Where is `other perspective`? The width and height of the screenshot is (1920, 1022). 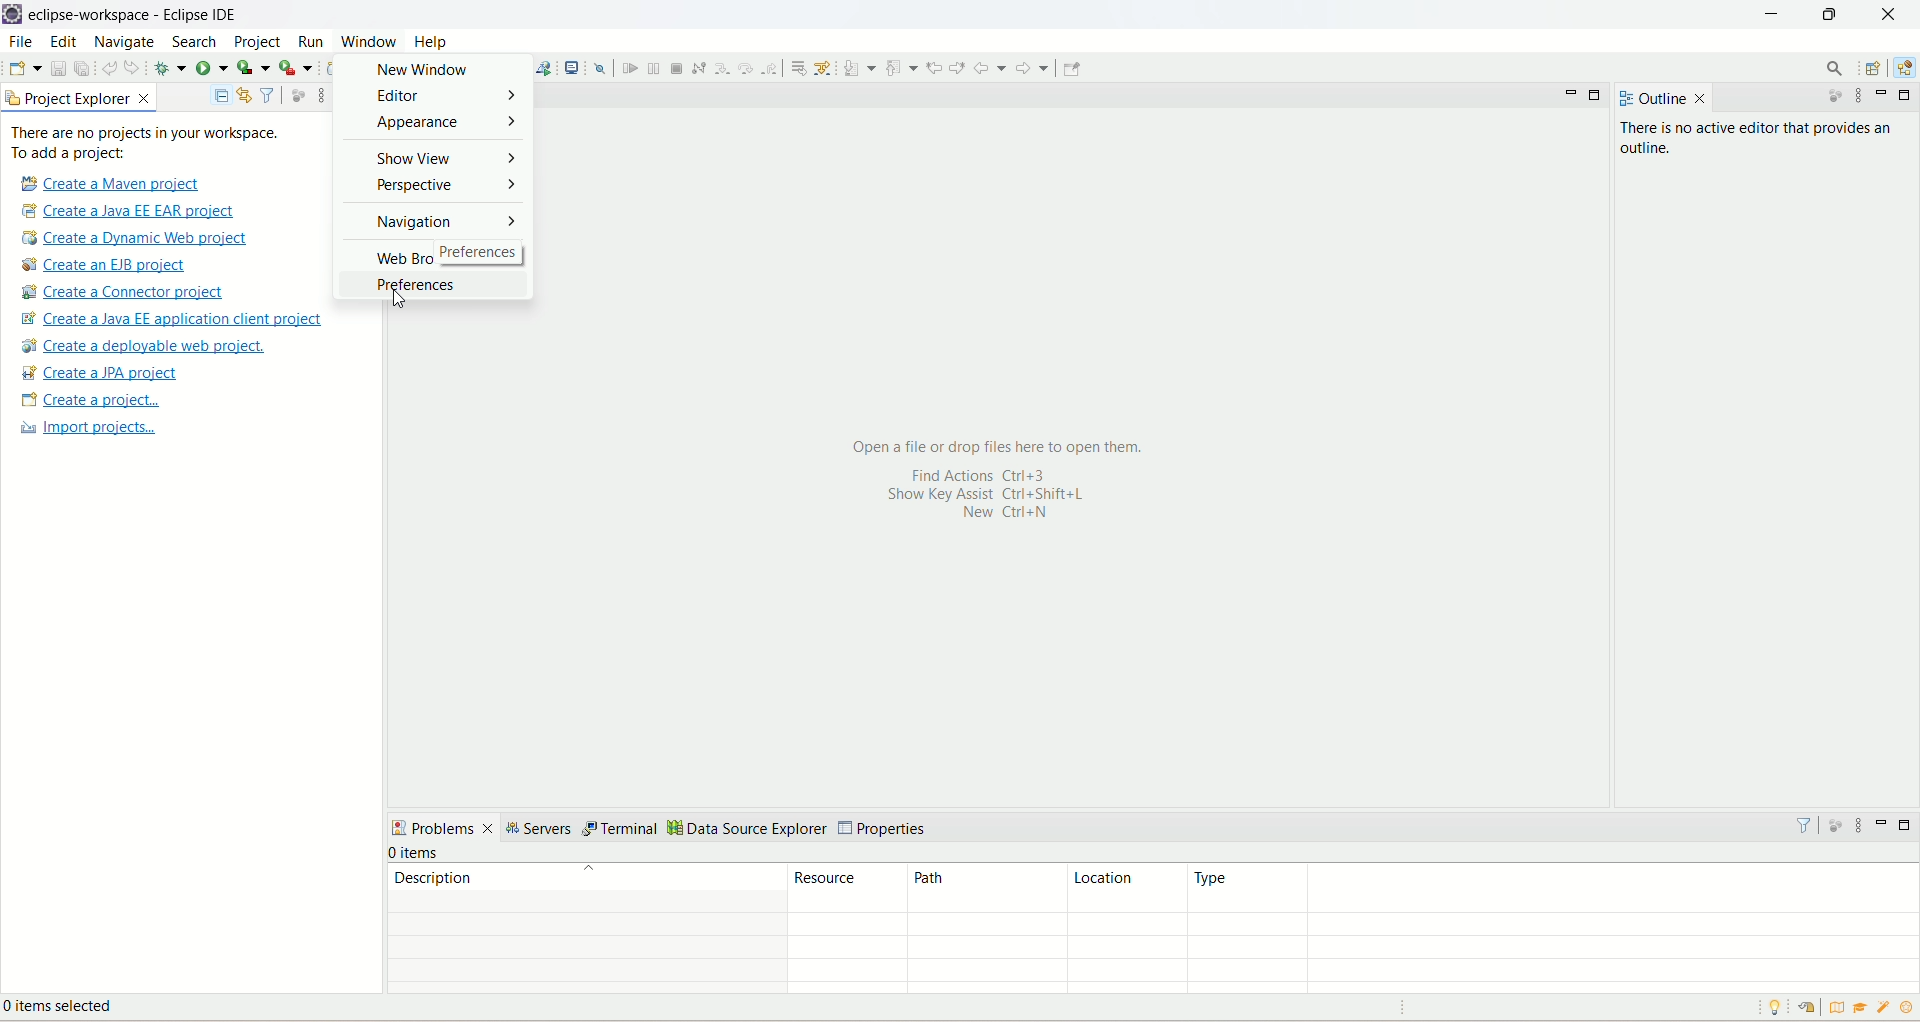 other perspective is located at coordinates (1875, 69).